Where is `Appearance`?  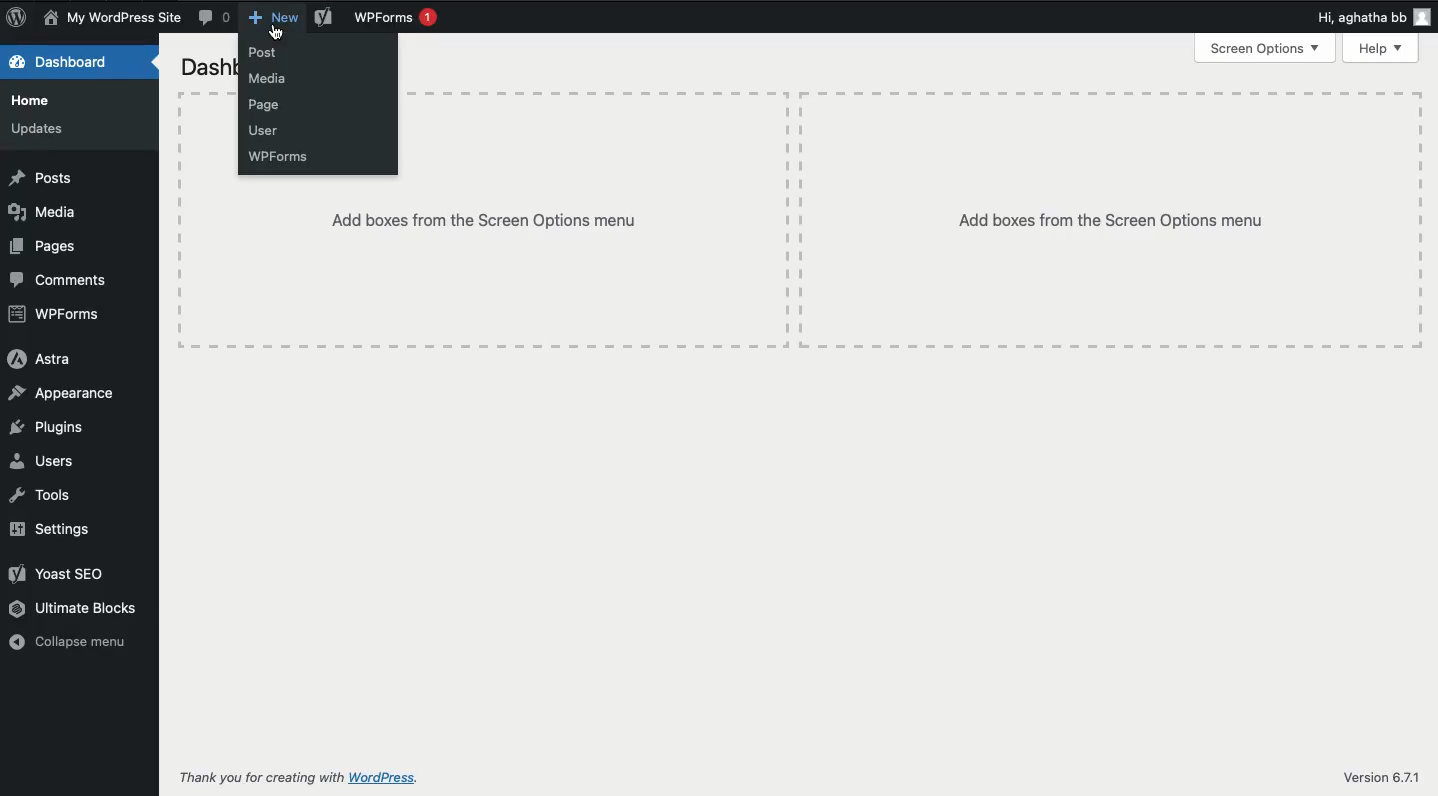 Appearance is located at coordinates (70, 395).